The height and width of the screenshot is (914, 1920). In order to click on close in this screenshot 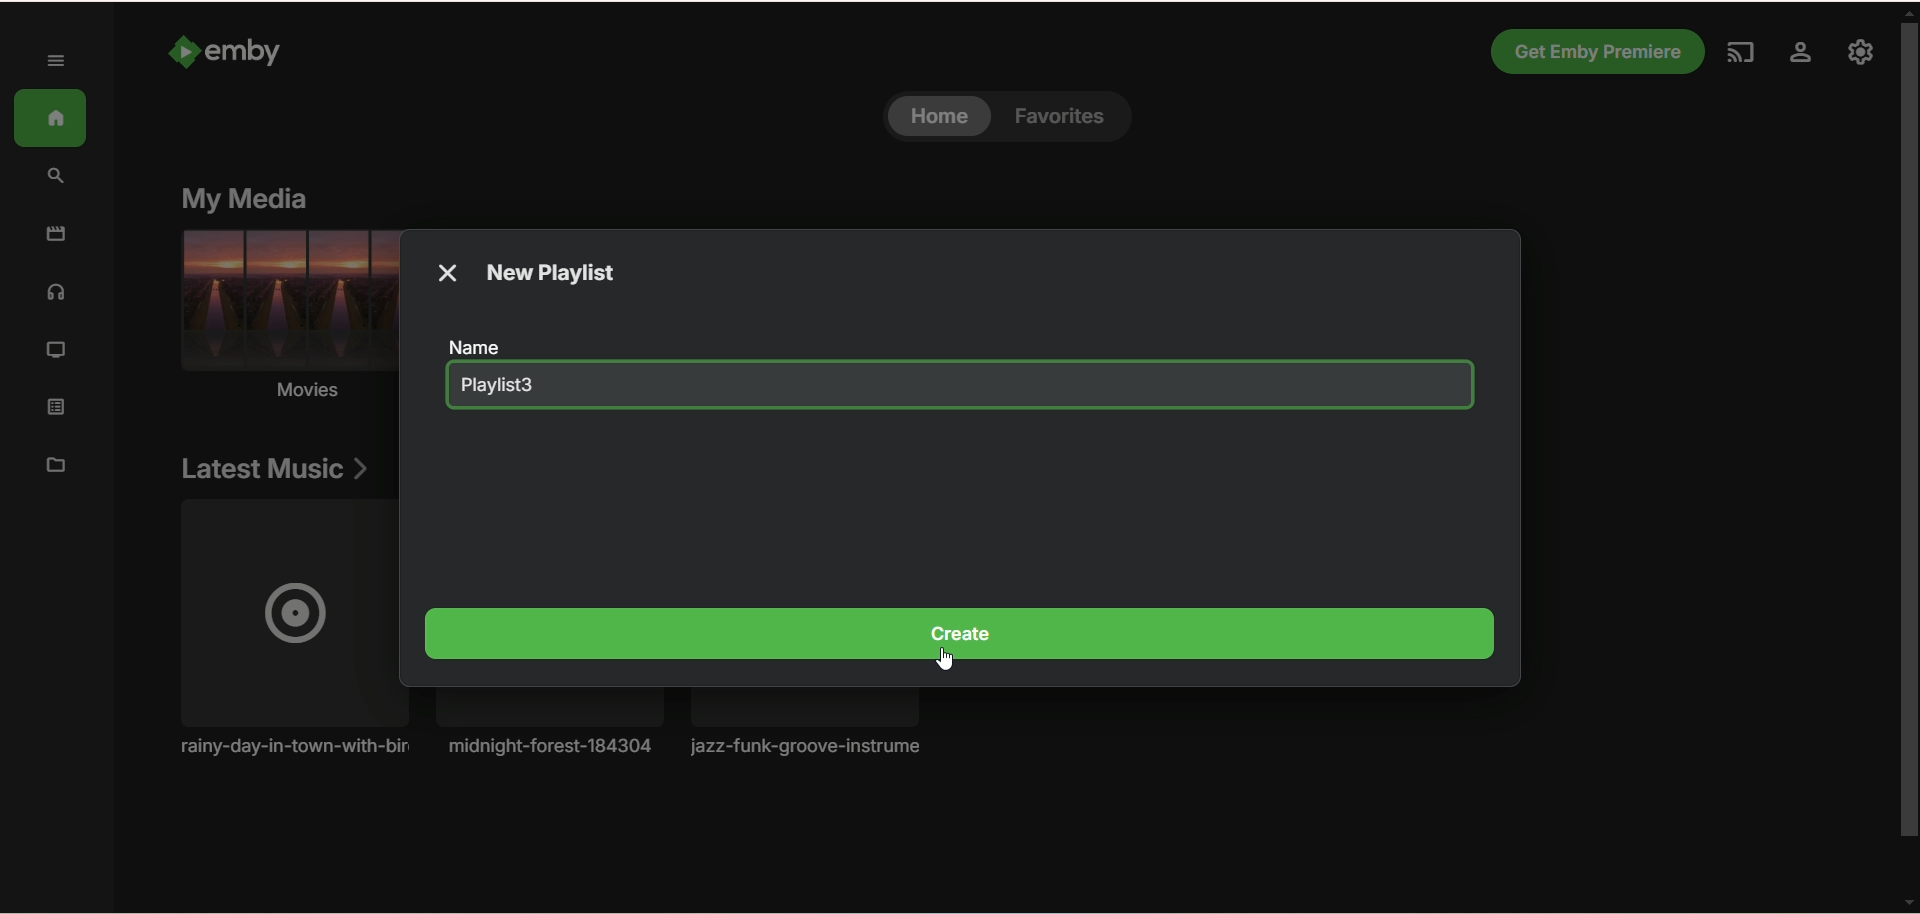, I will do `click(448, 273)`.